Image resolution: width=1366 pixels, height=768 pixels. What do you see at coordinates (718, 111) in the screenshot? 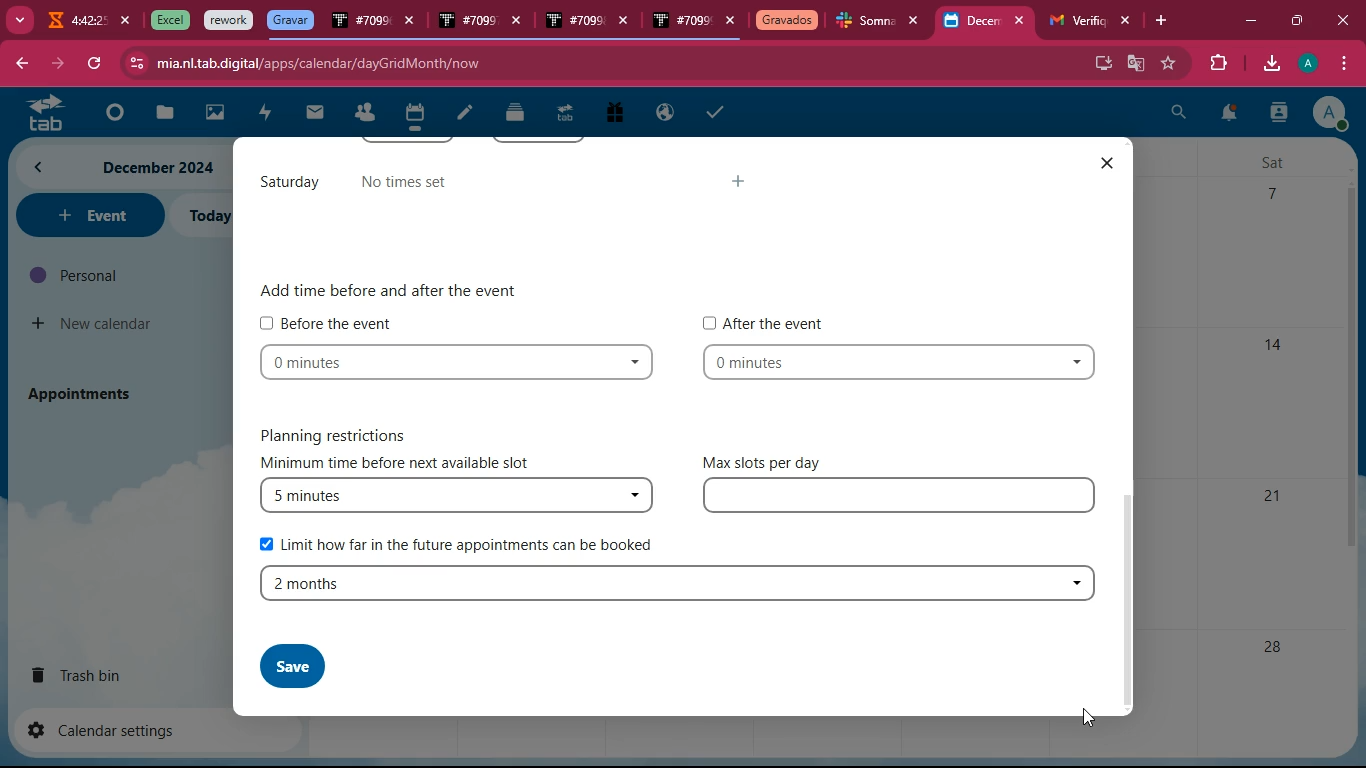
I see `taks` at bounding box center [718, 111].